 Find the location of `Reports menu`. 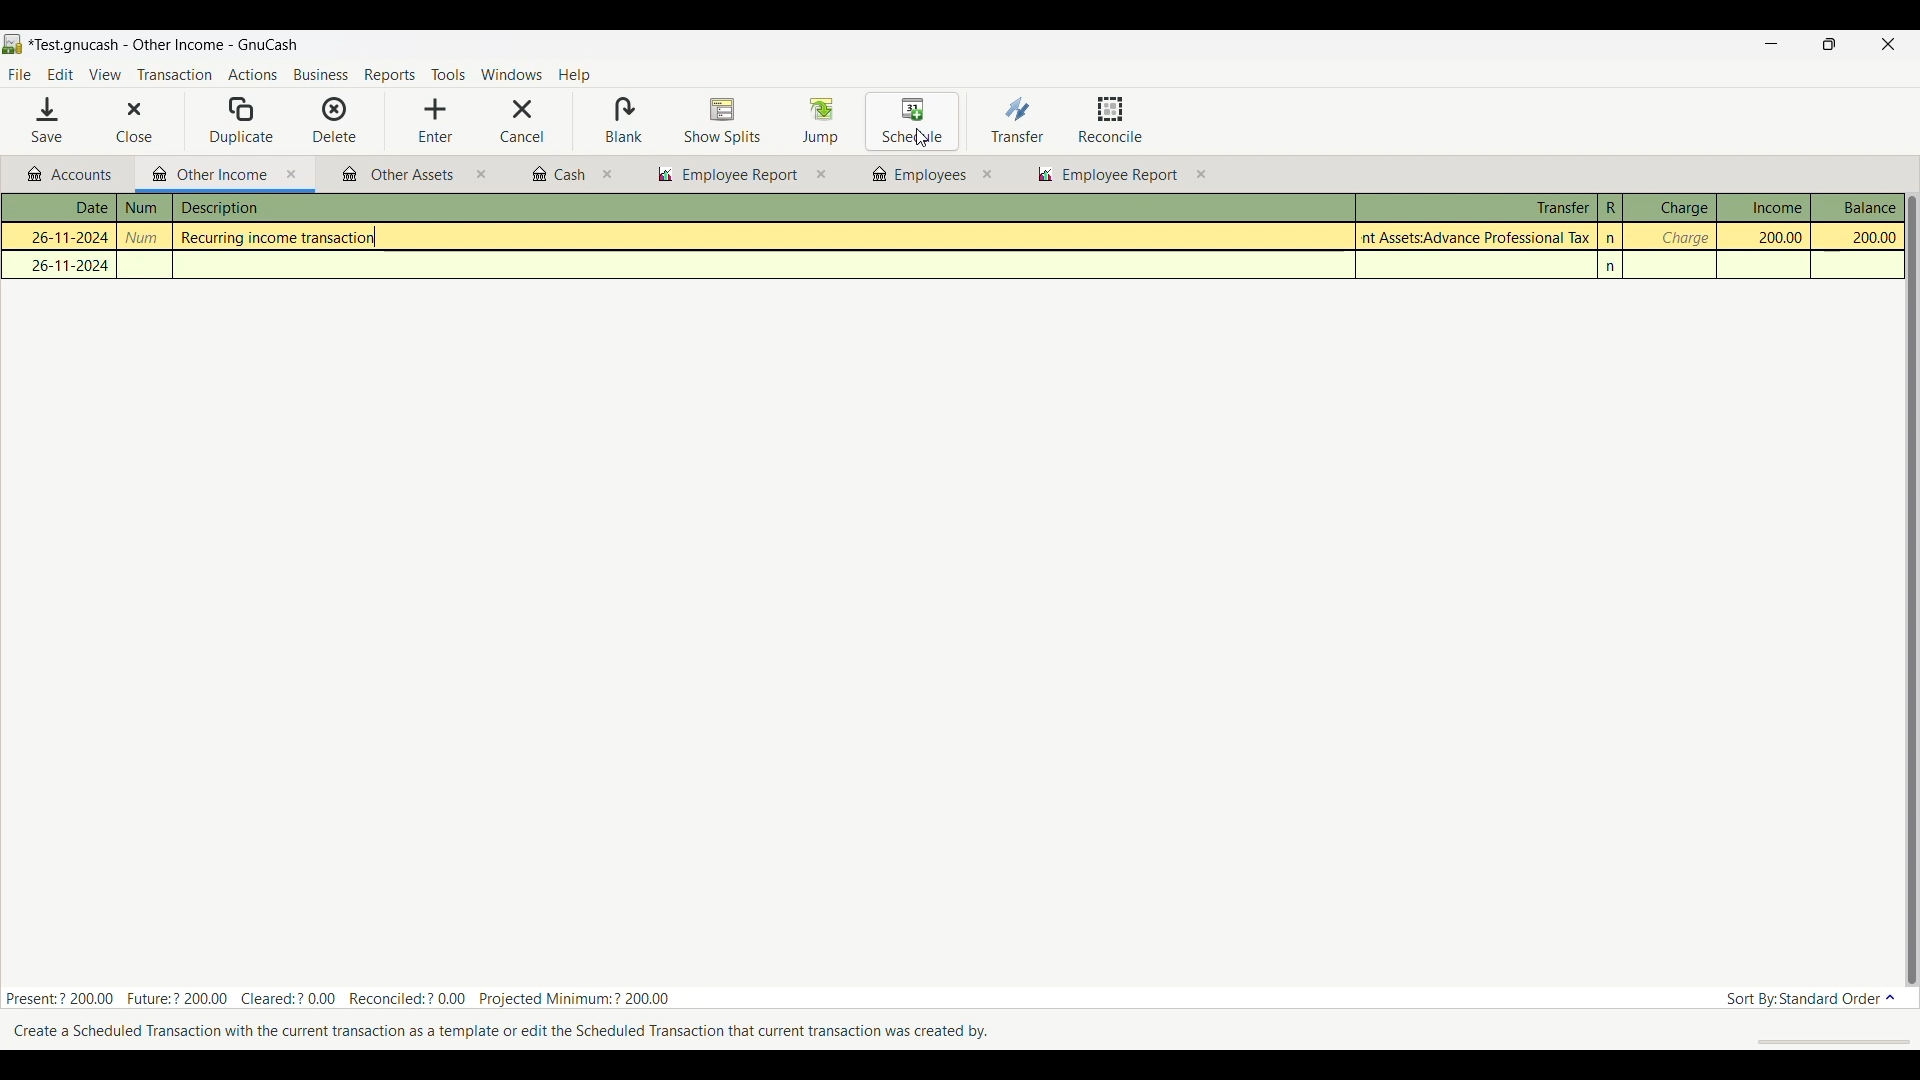

Reports menu is located at coordinates (391, 75).